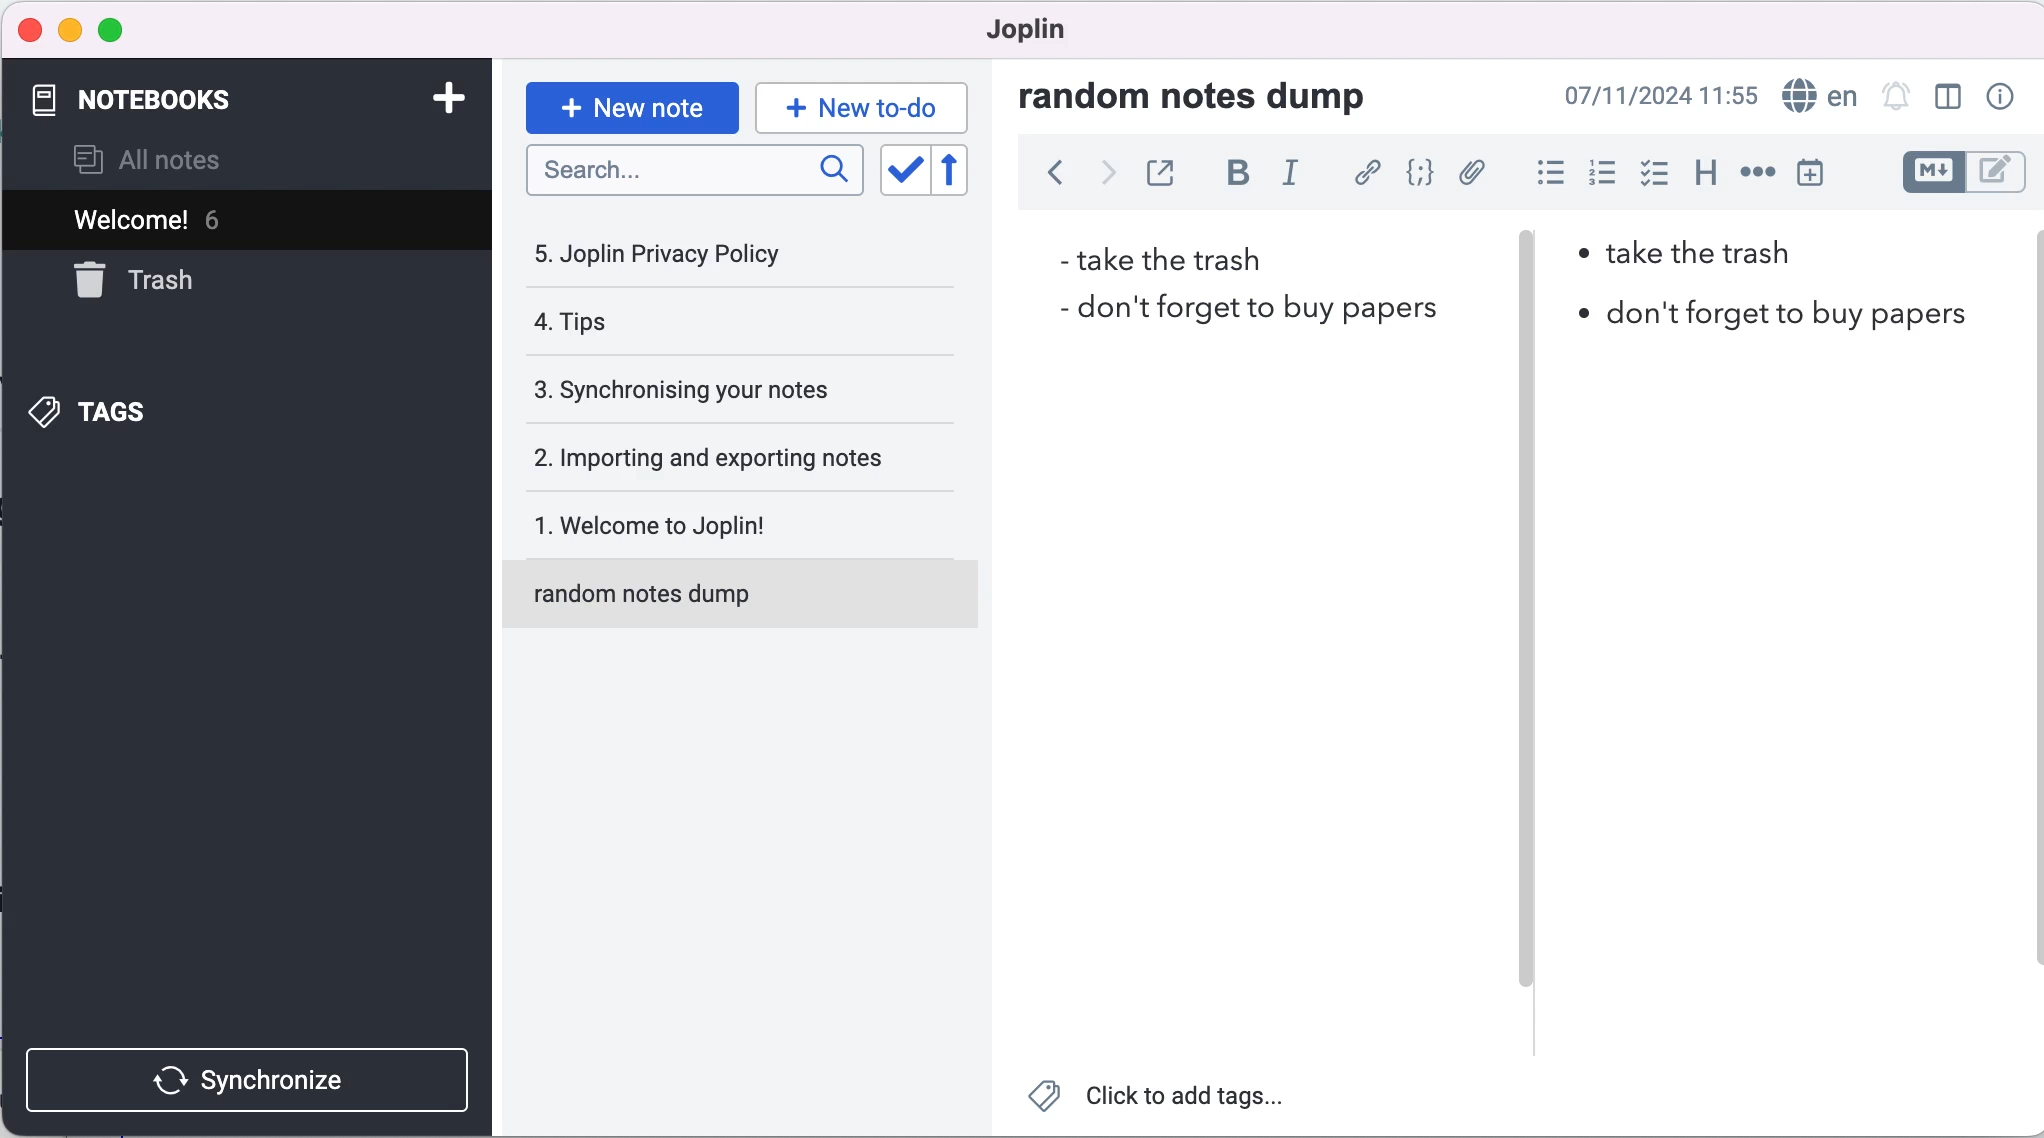 The width and height of the screenshot is (2044, 1138). What do you see at coordinates (681, 253) in the screenshot?
I see `joplin privacy policy` at bounding box center [681, 253].